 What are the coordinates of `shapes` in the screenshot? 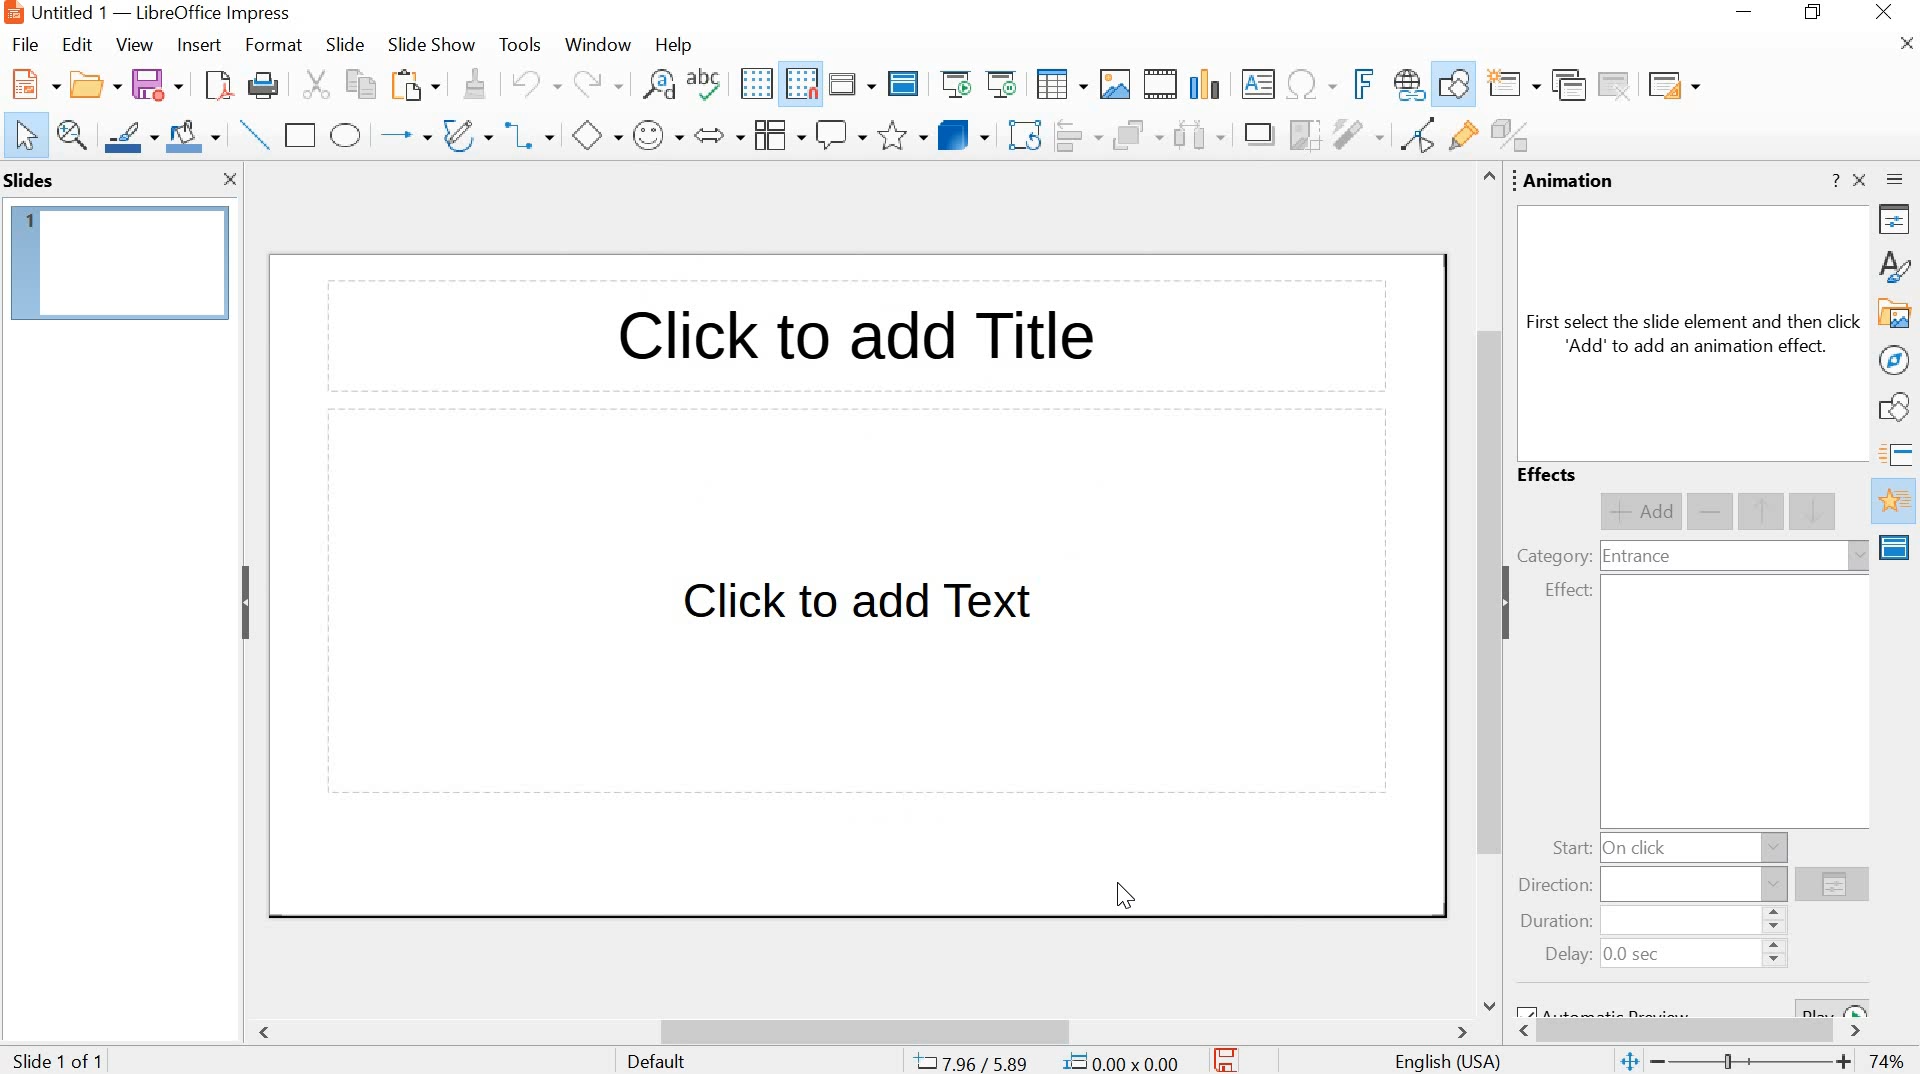 It's located at (1898, 410).